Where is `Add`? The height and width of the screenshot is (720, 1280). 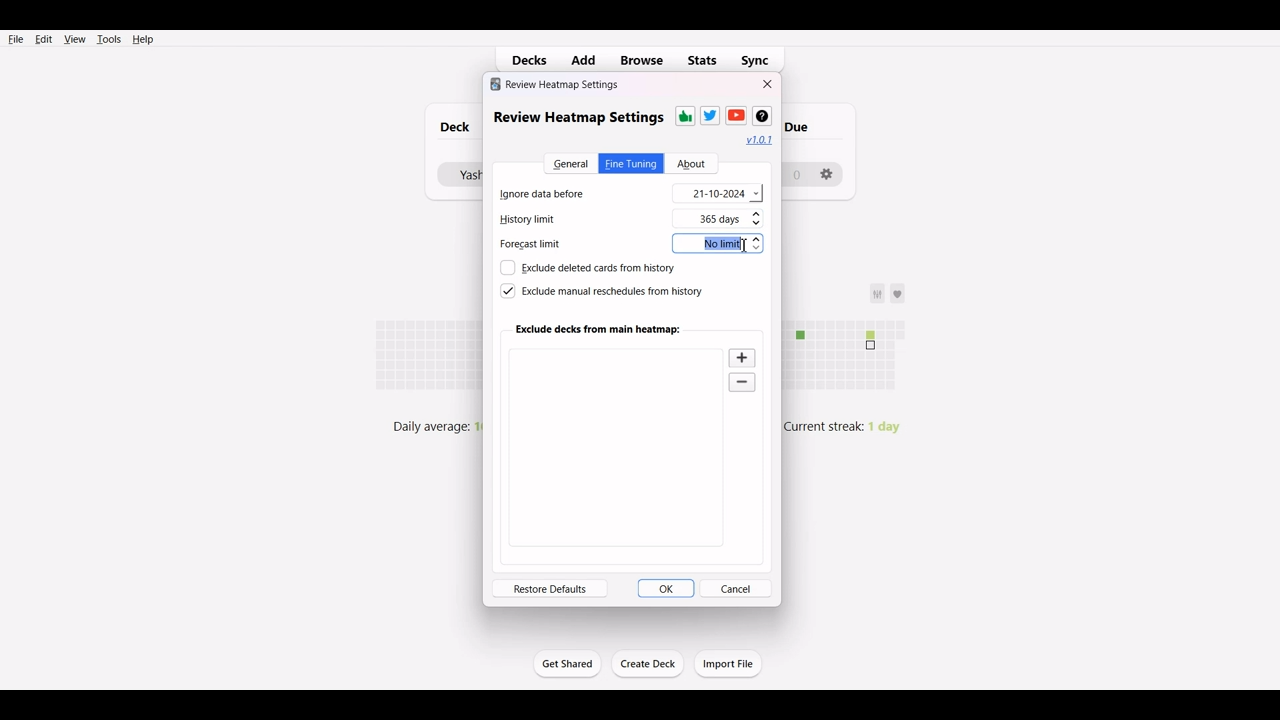
Add is located at coordinates (587, 59).